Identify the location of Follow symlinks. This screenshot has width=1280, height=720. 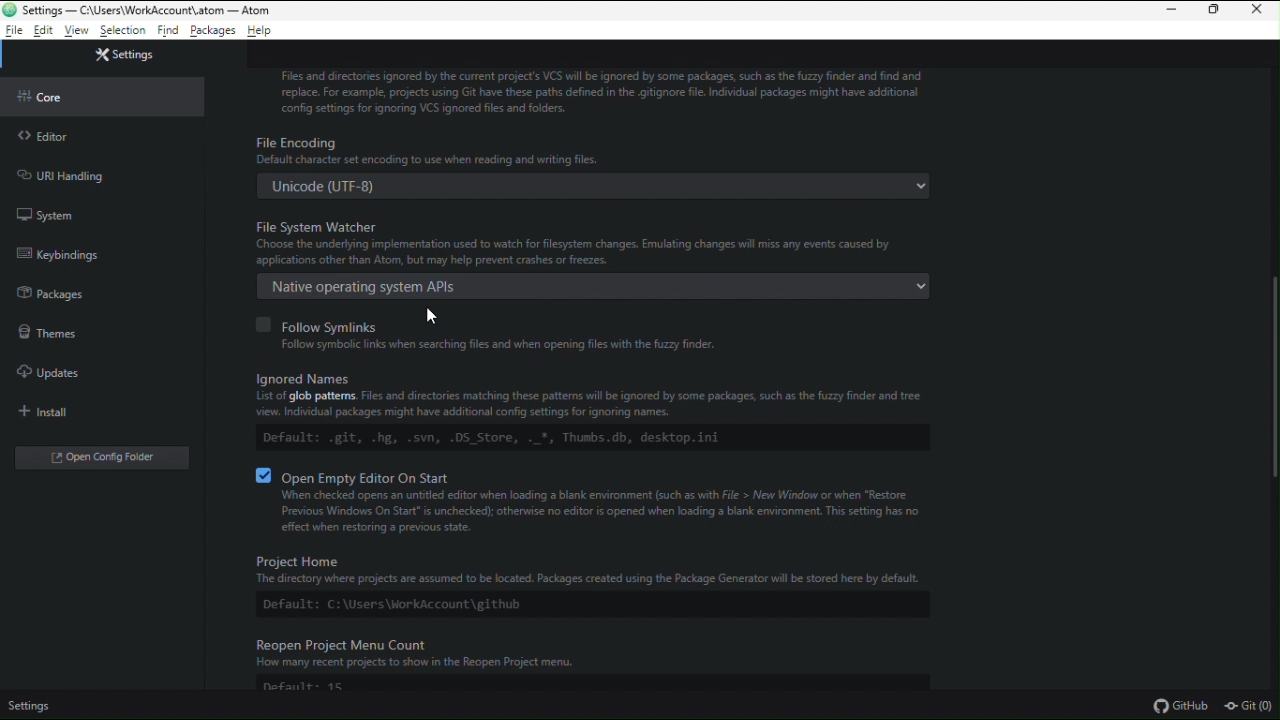
(502, 333).